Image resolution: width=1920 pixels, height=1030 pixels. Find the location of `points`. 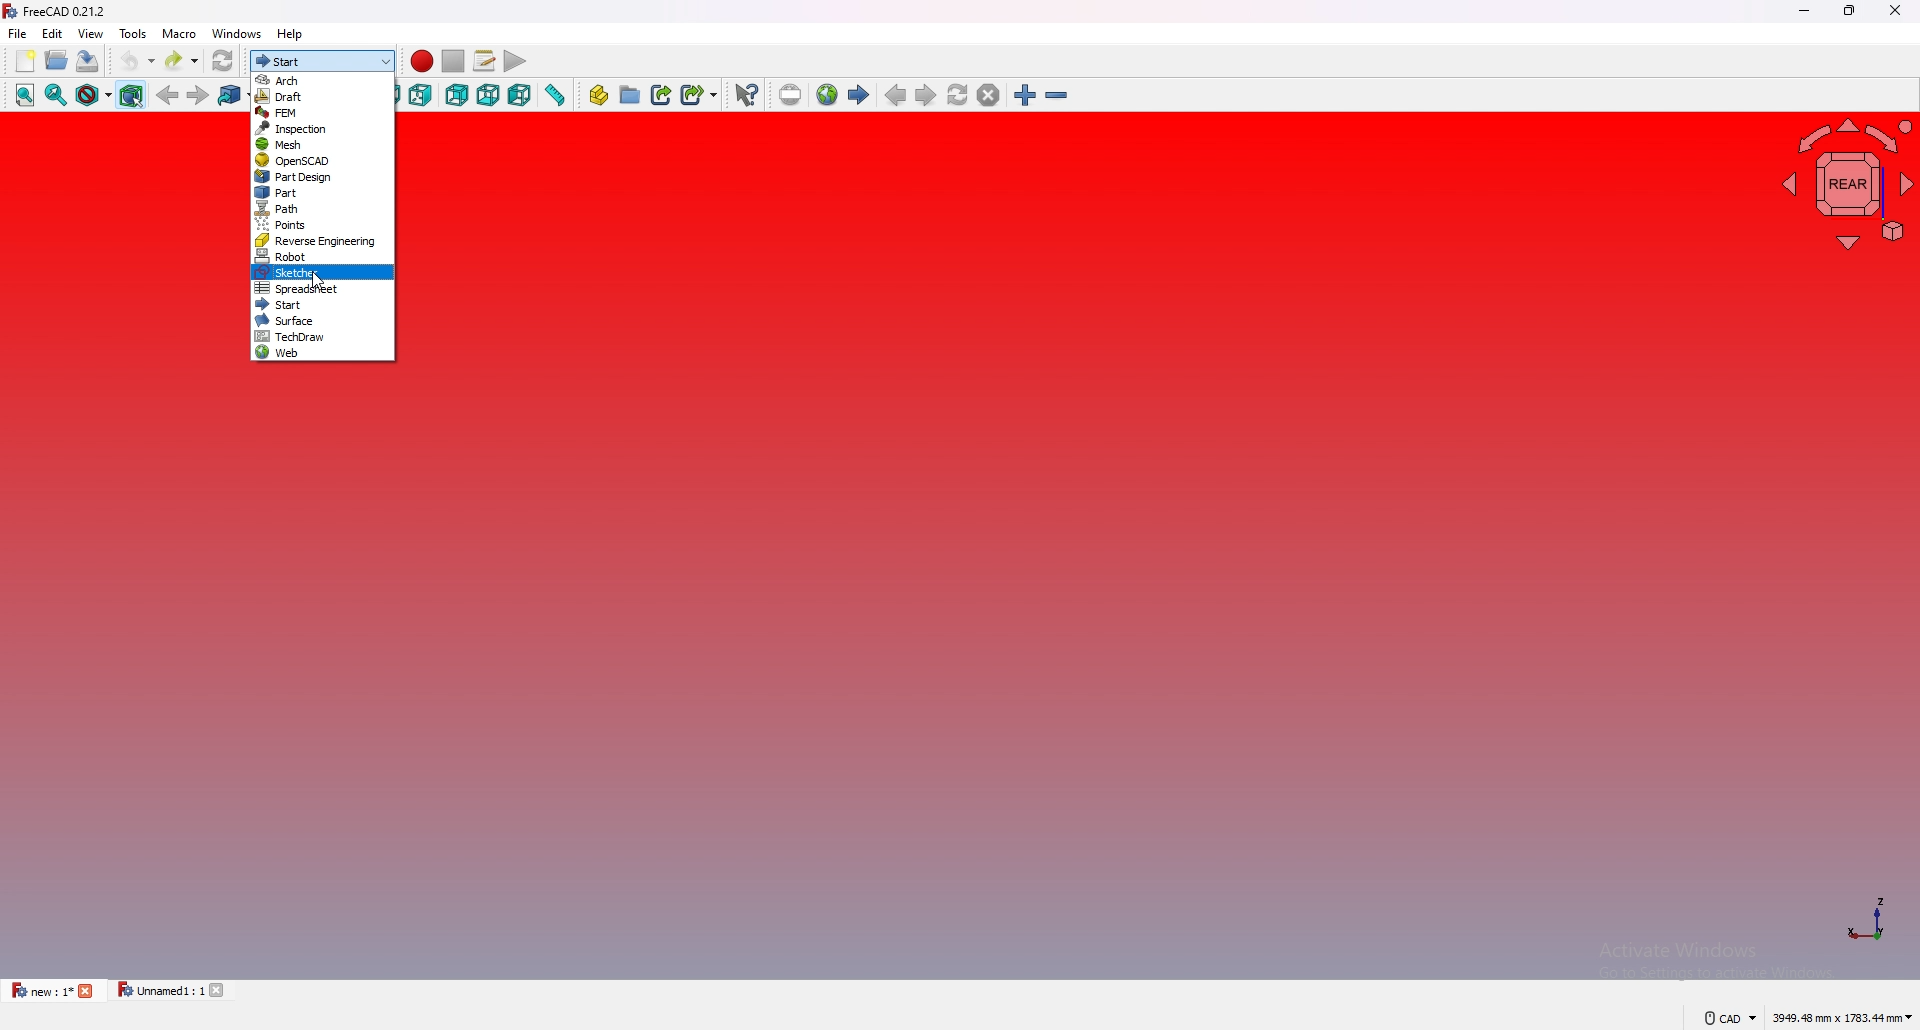

points is located at coordinates (324, 224).